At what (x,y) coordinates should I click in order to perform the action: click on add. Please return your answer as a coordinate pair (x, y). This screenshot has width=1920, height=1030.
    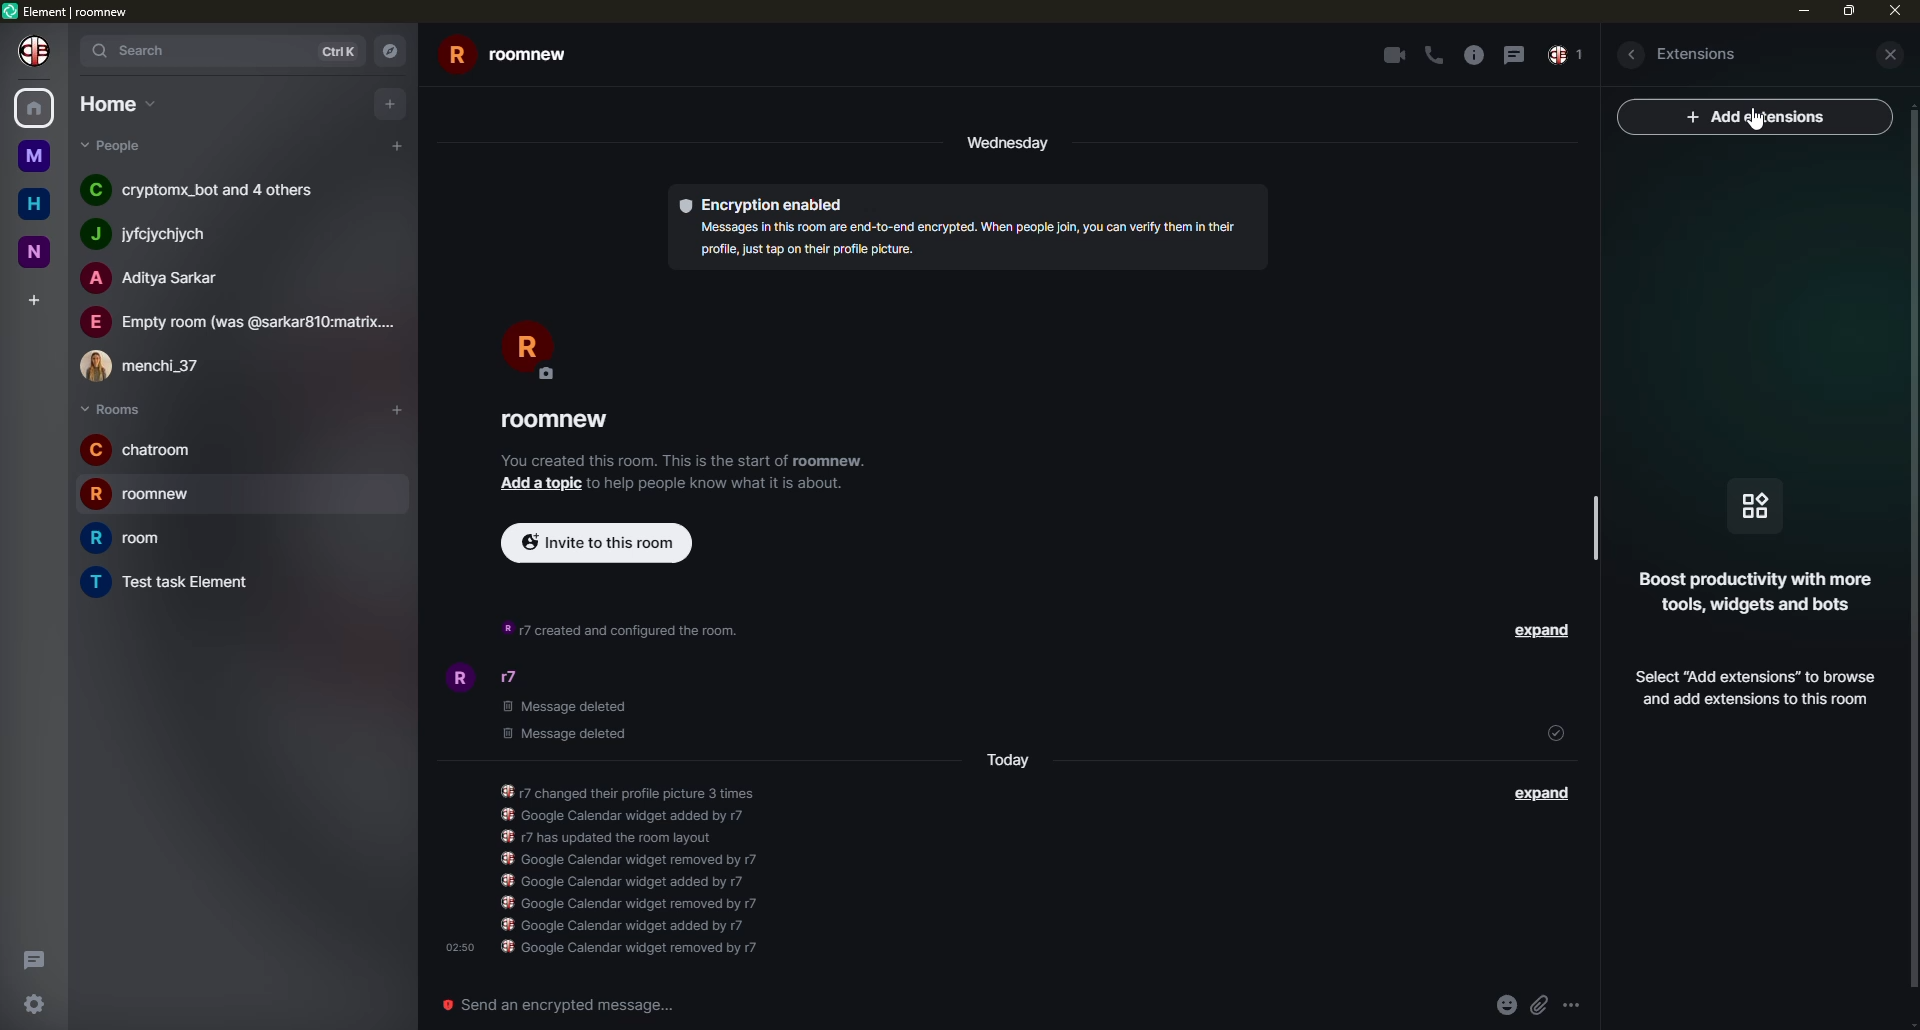
    Looking at the image, I should click on (34, 300).